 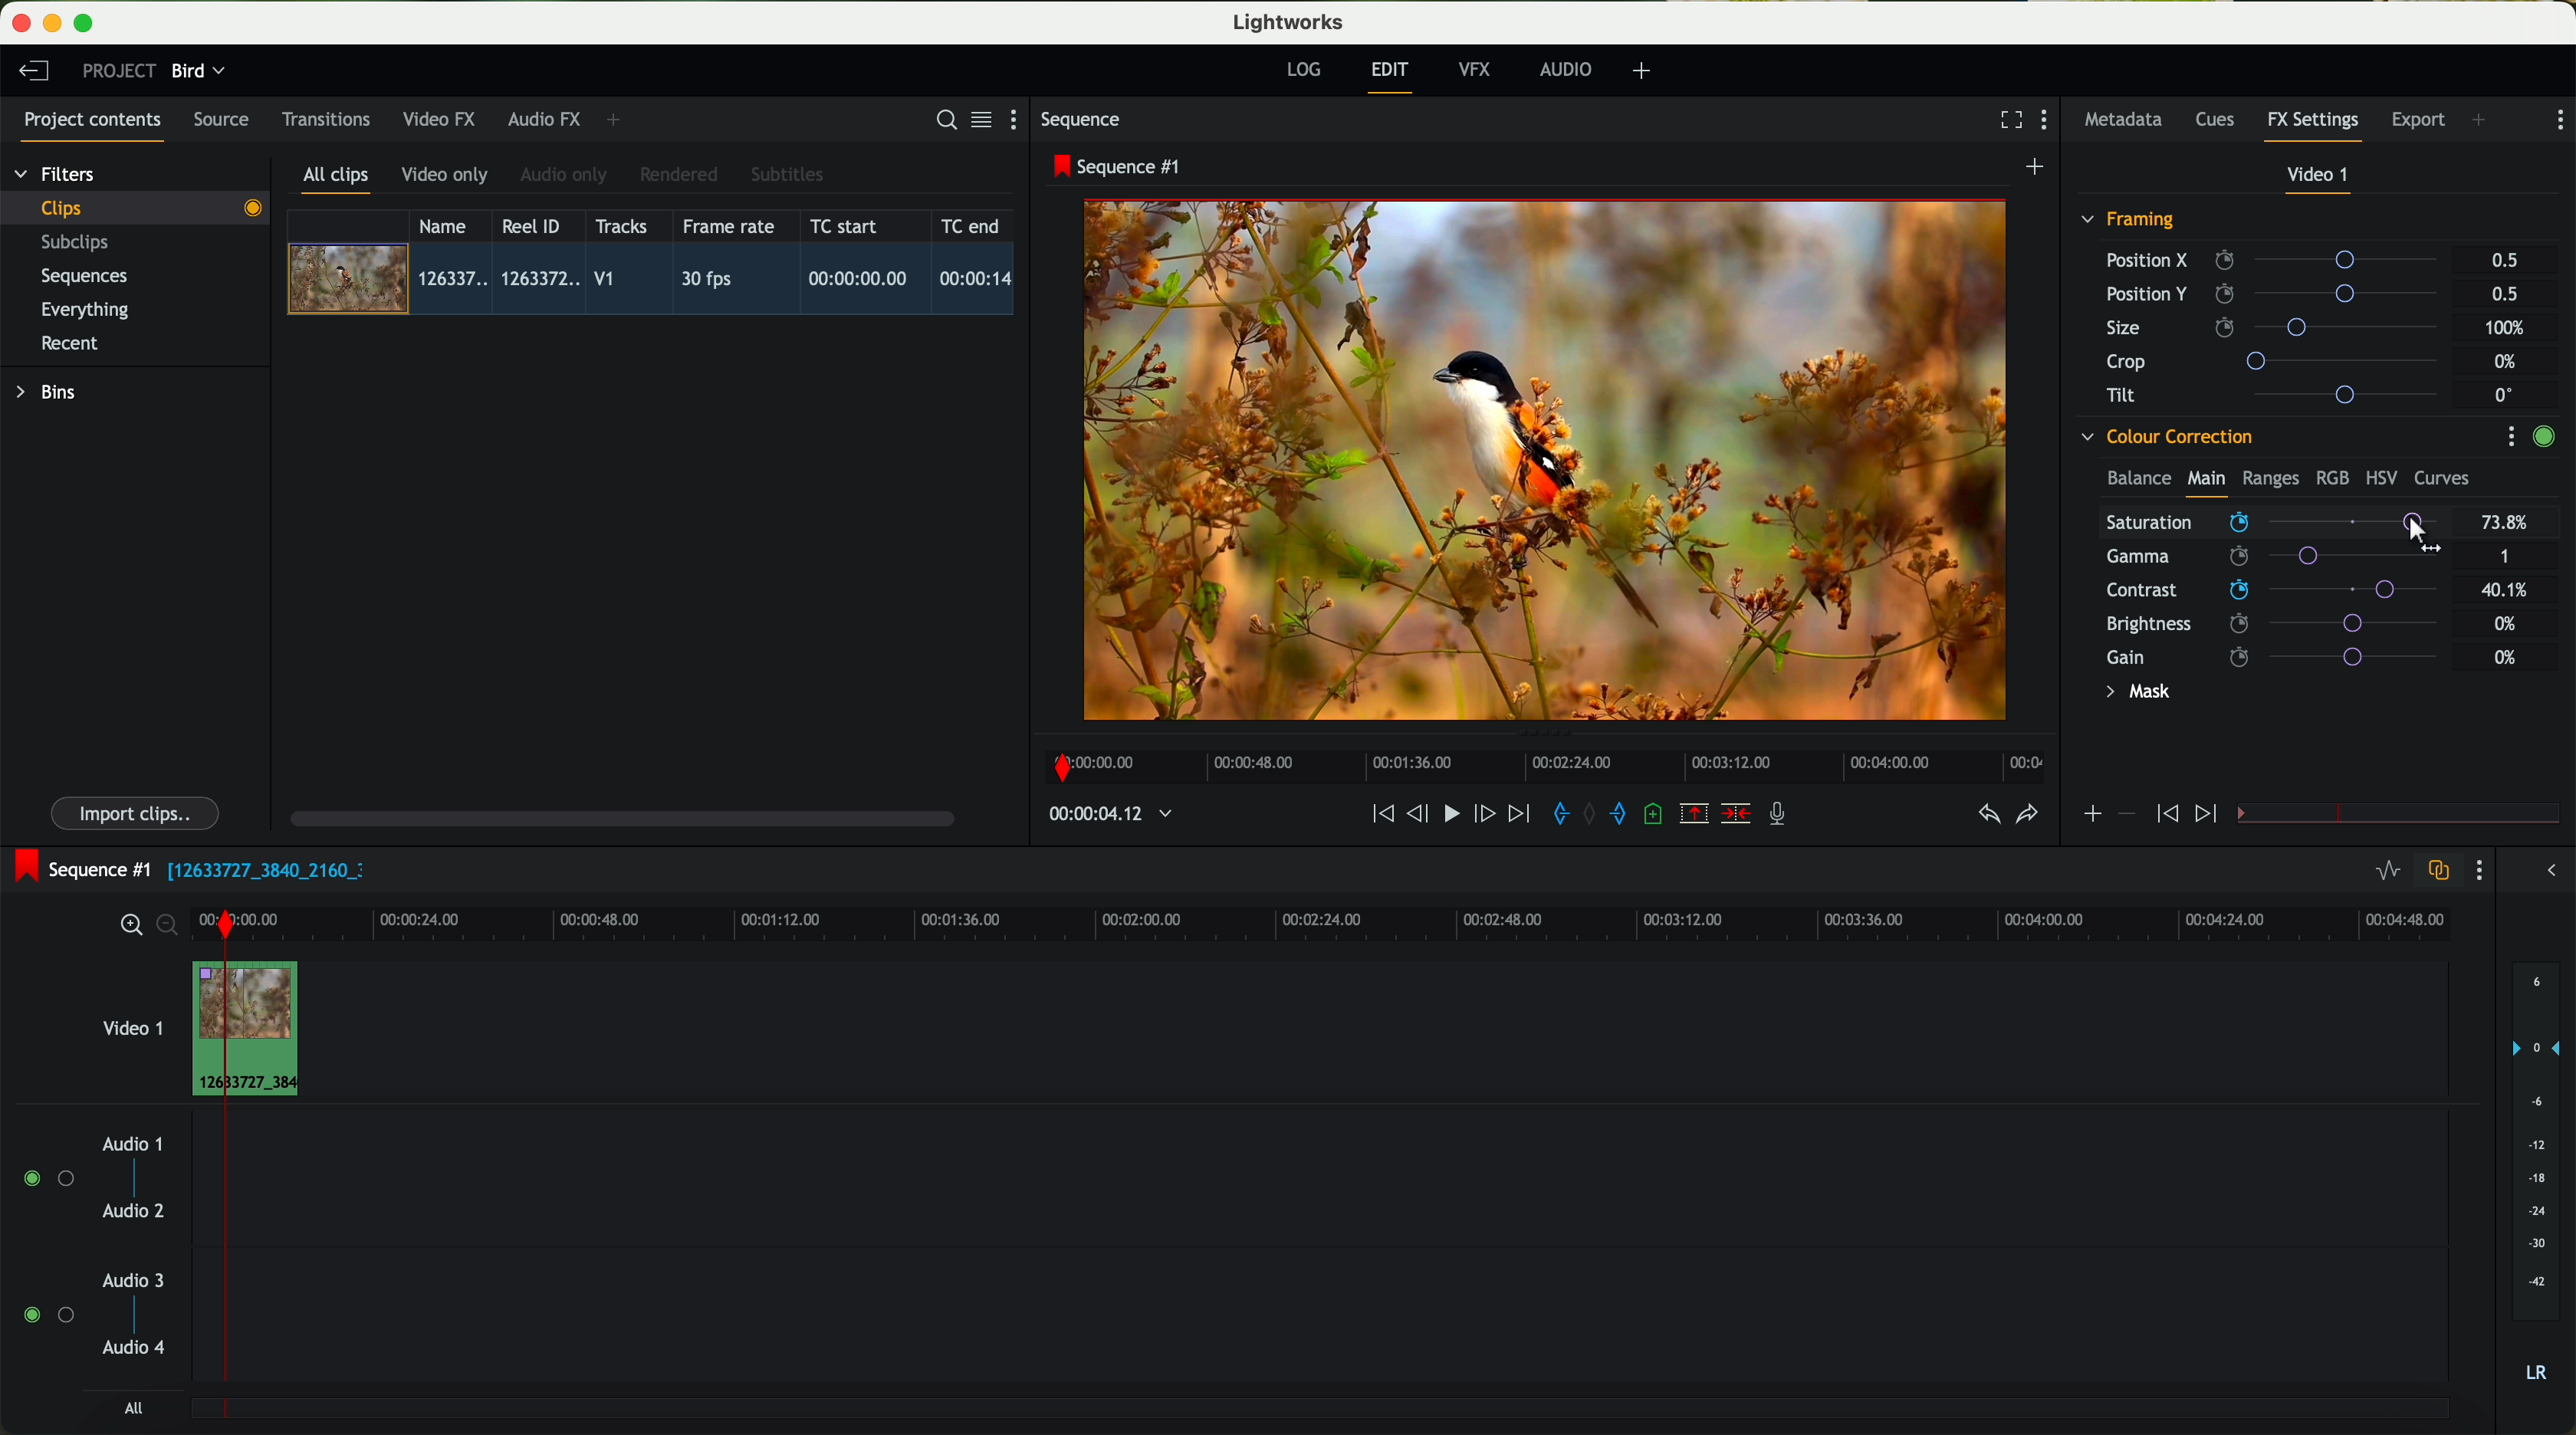 I want to click on audio output level (d/B), so click(x=2537, y=1179).